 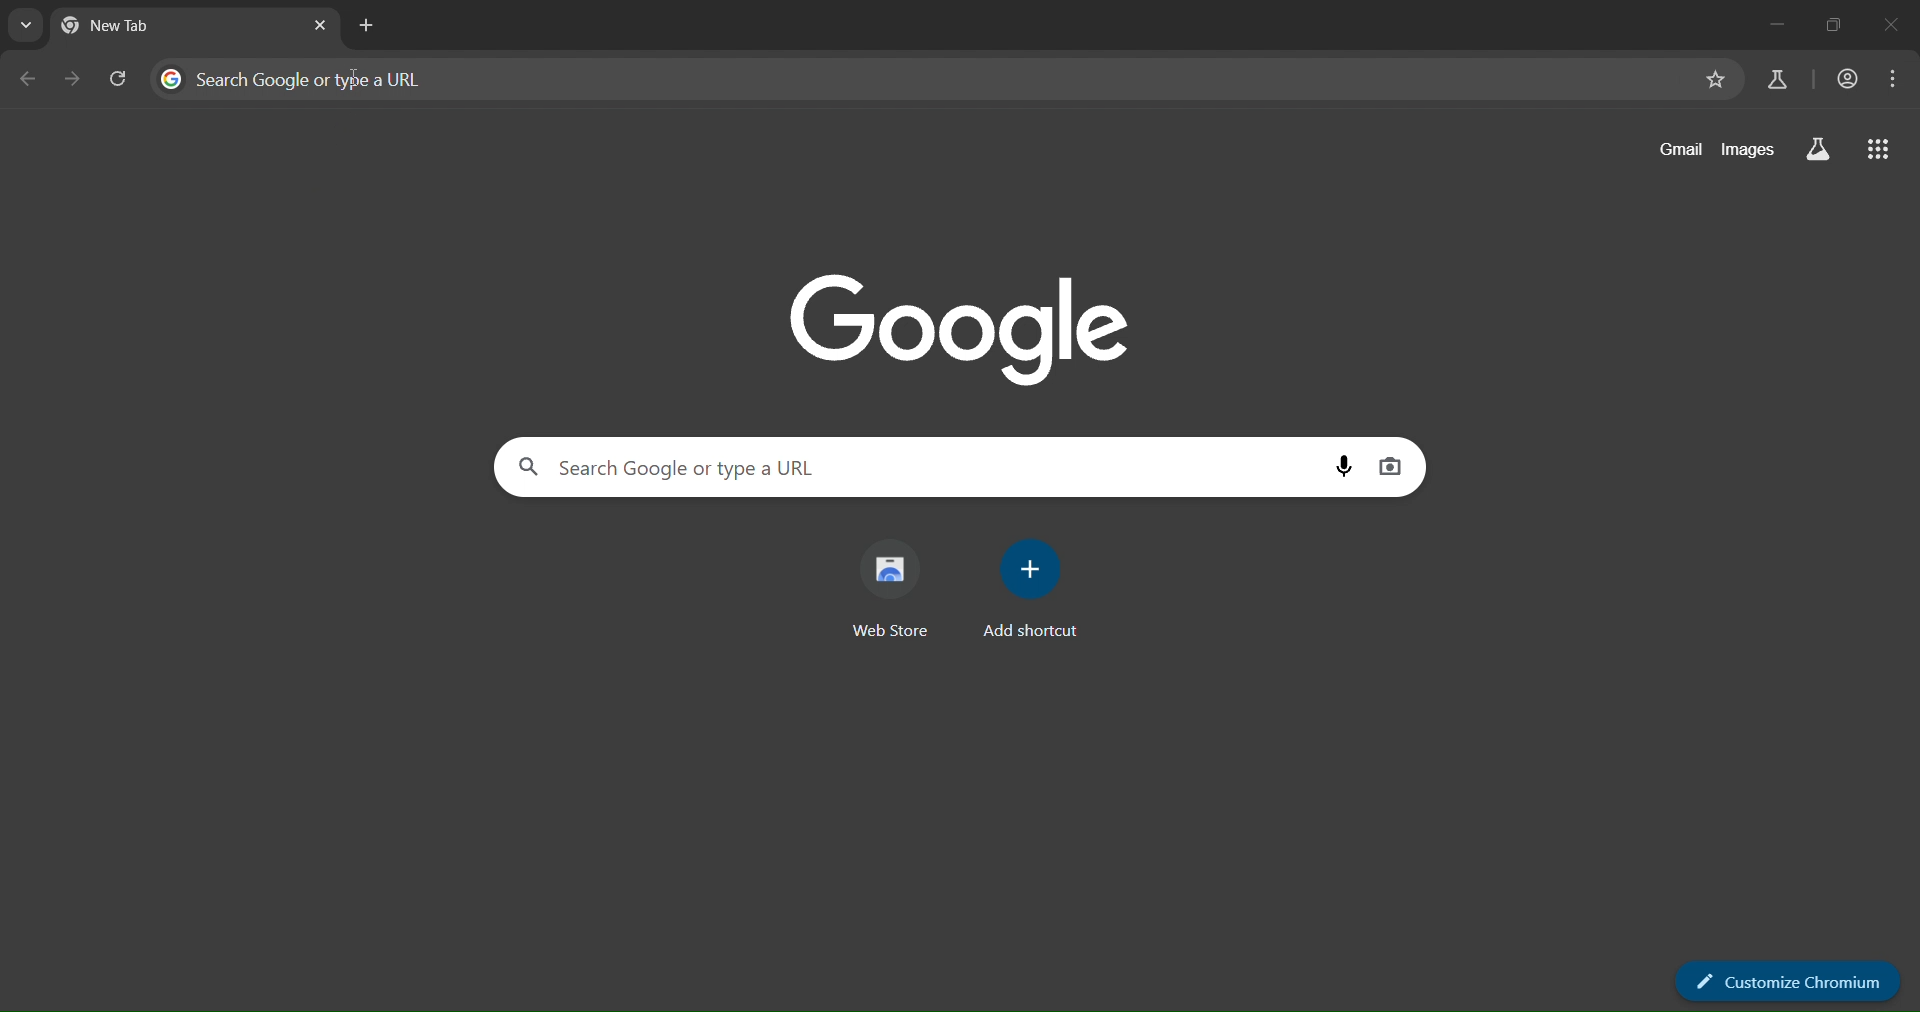 I want to click on bookmark pages, so click(x=1714, y=82).